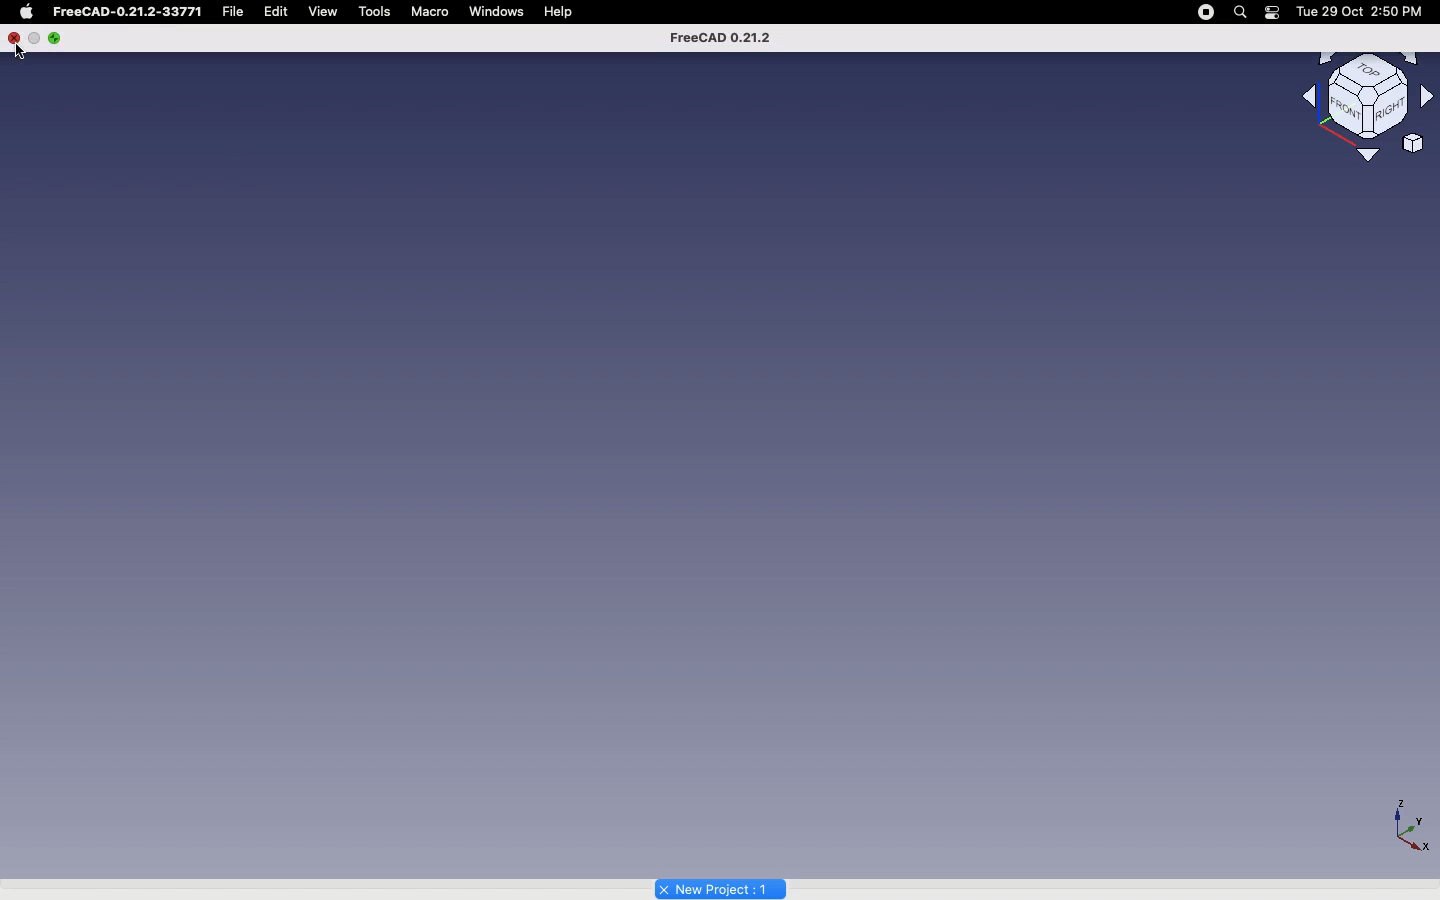 The height and width of the screenshot is (900, 1440). I want to click on Tools, so click(377, 10).